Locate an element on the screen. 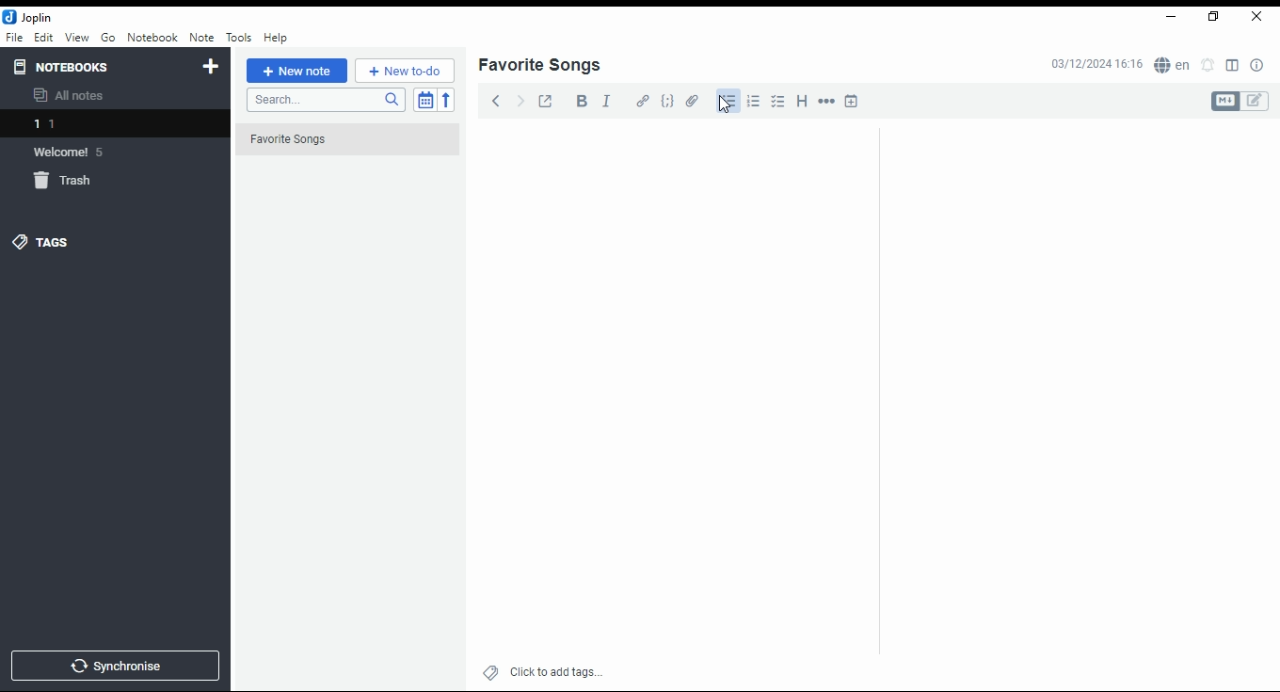 The height and width of the screenshot is (692, 1280). notebook: welcome is located at coordinates (73, 151).